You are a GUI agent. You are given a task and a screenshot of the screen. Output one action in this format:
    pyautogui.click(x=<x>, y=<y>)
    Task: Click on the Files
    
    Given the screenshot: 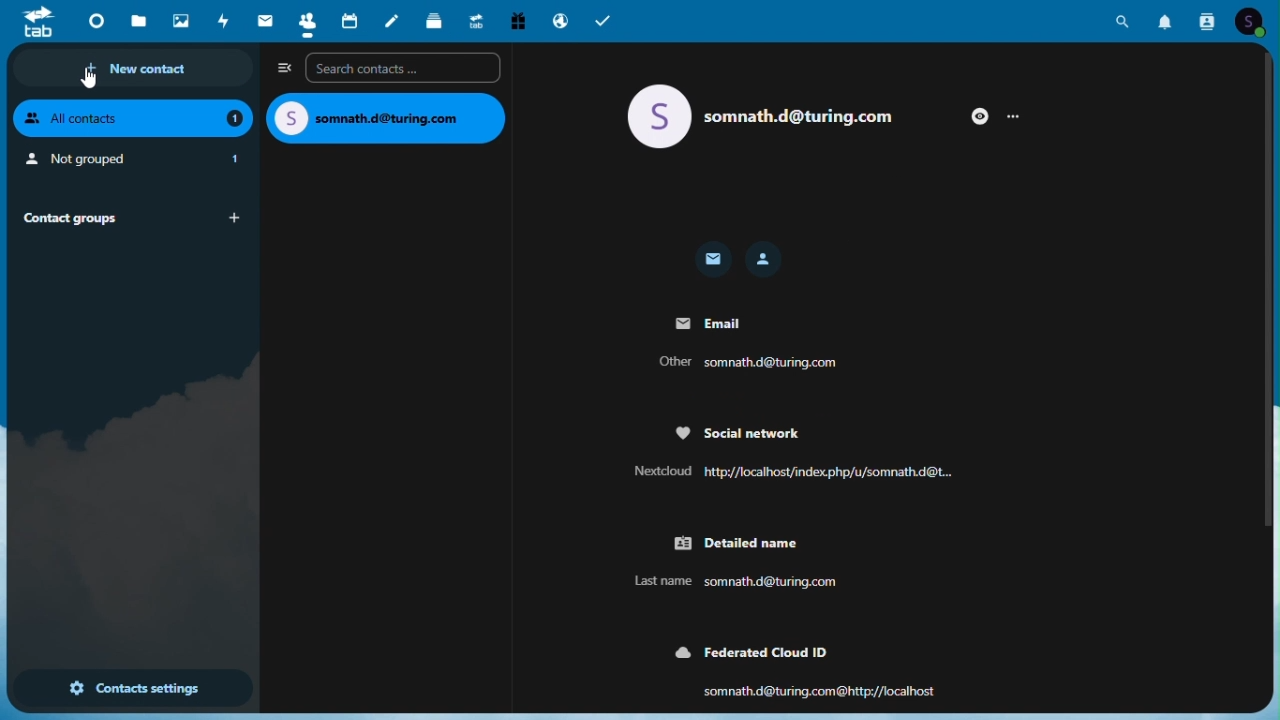 What is the action you would take?
    pyautogui.click(x=138, y=24)
    